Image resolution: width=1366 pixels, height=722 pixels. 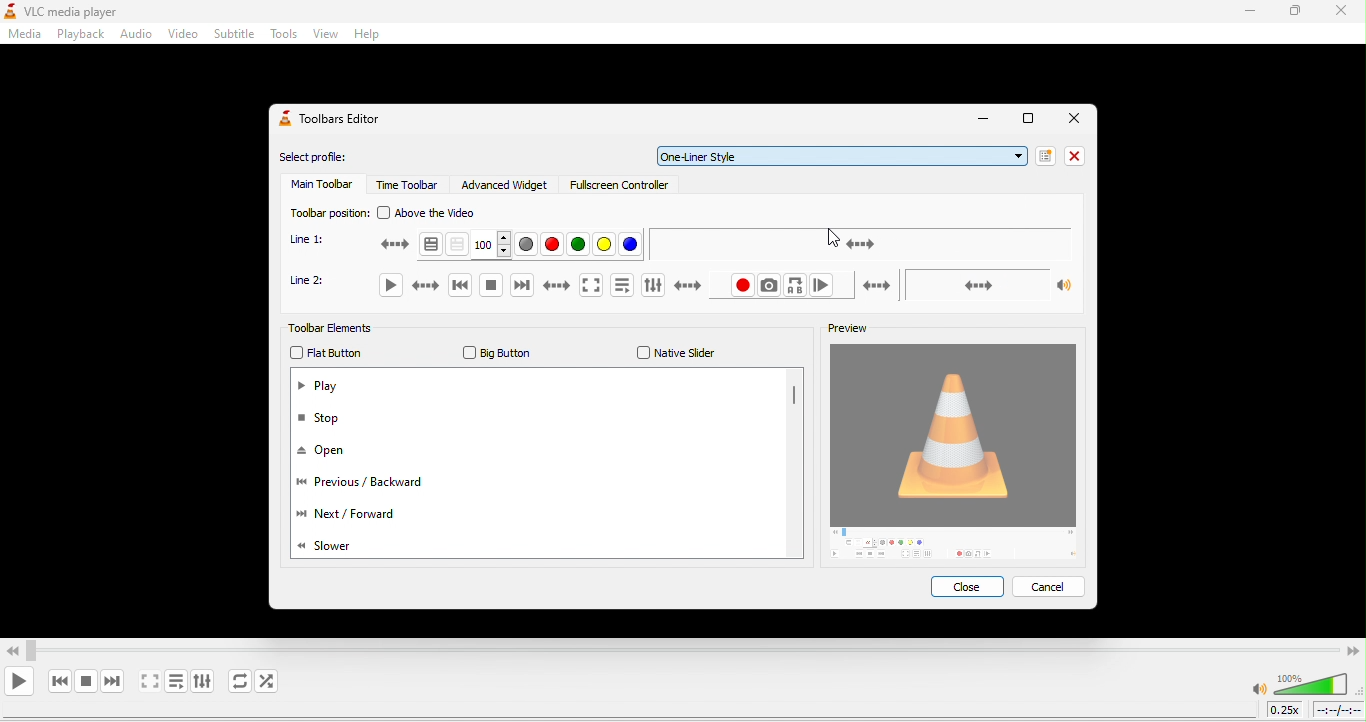 I want to click on loop from A to B continuously, so click(x=795, y=285).